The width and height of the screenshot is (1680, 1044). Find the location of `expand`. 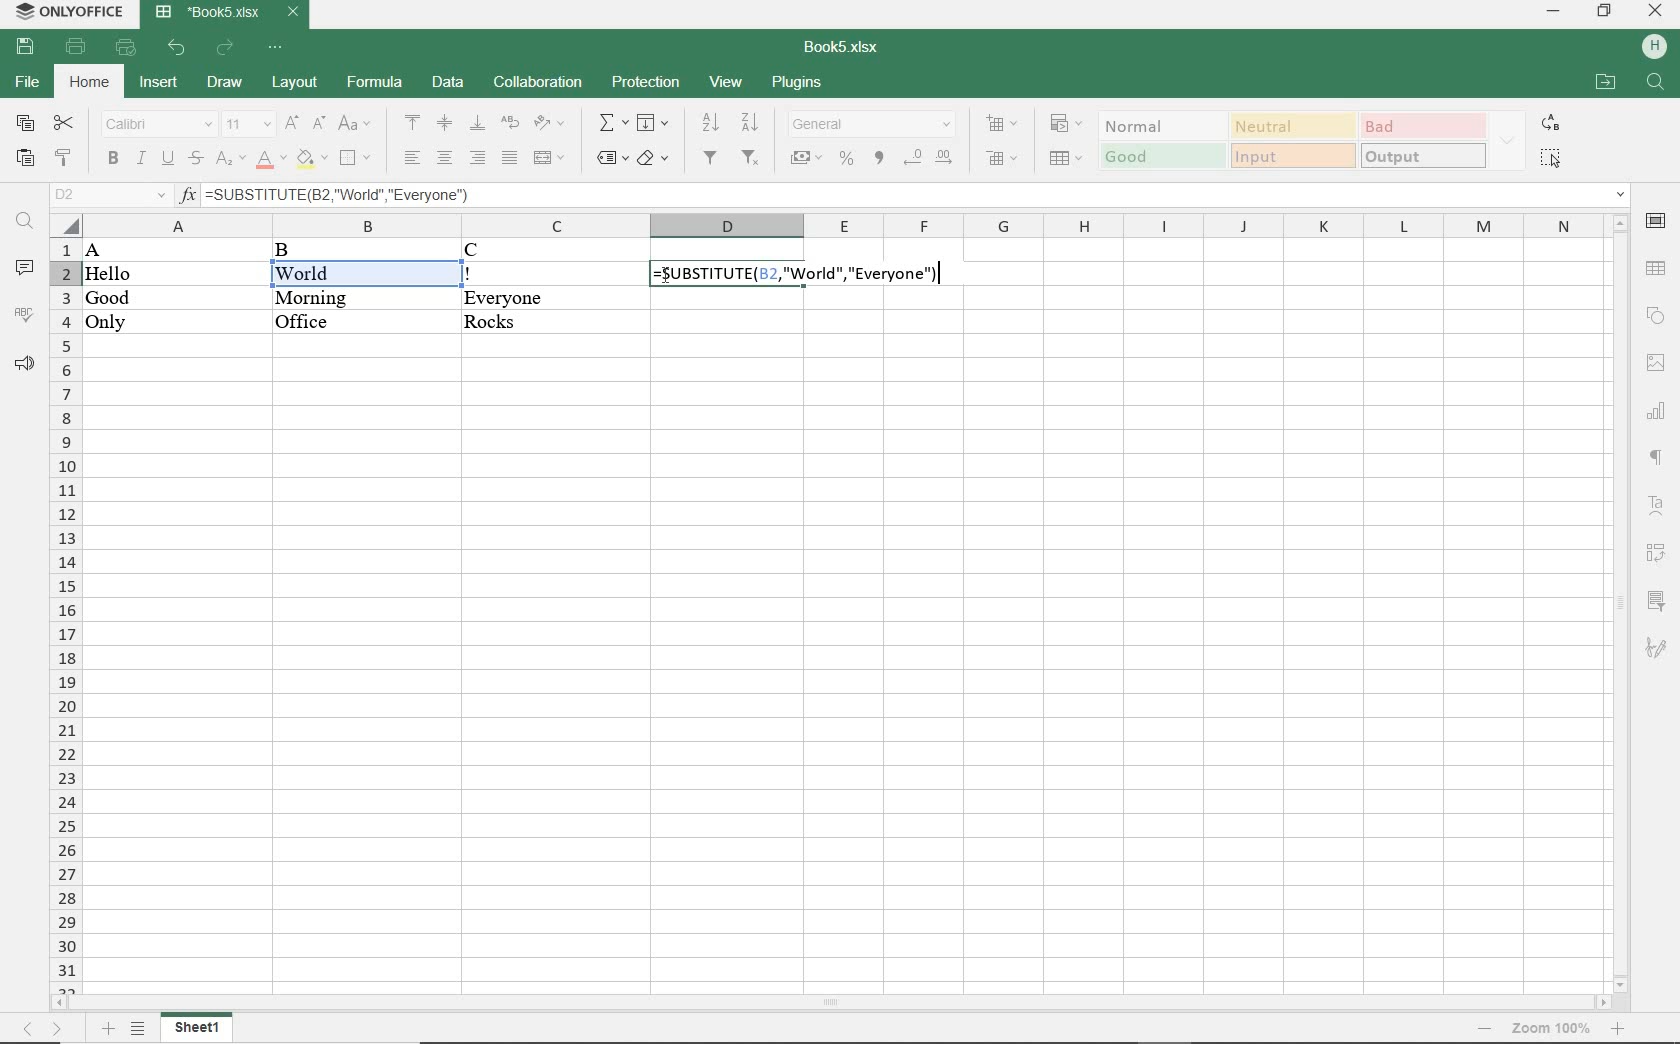

expand is located at coordinates (1509, 139).